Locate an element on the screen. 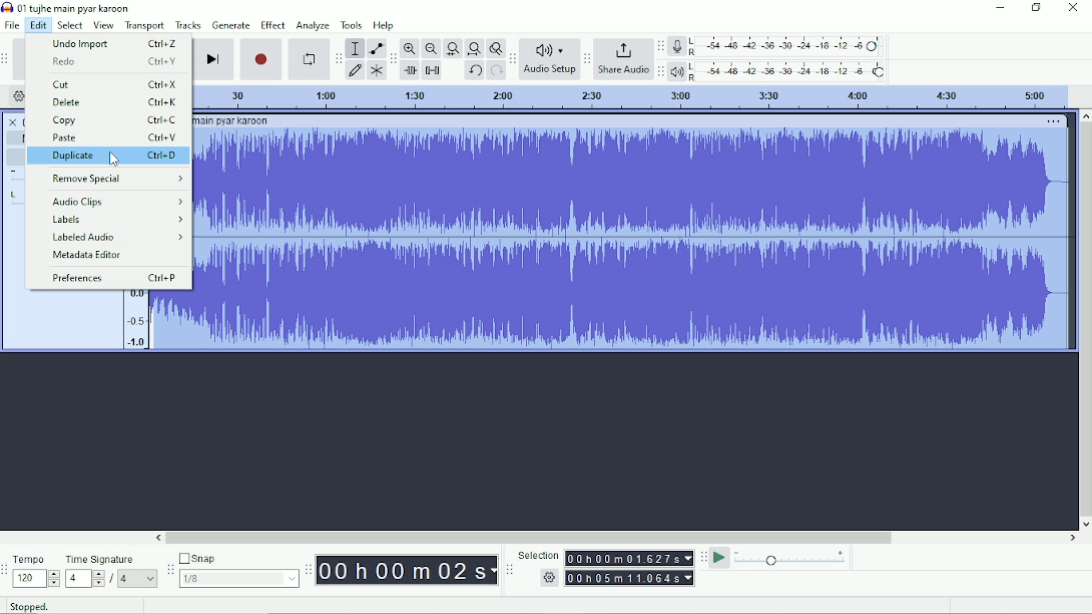  Redo is located at coordinates (496, 71).